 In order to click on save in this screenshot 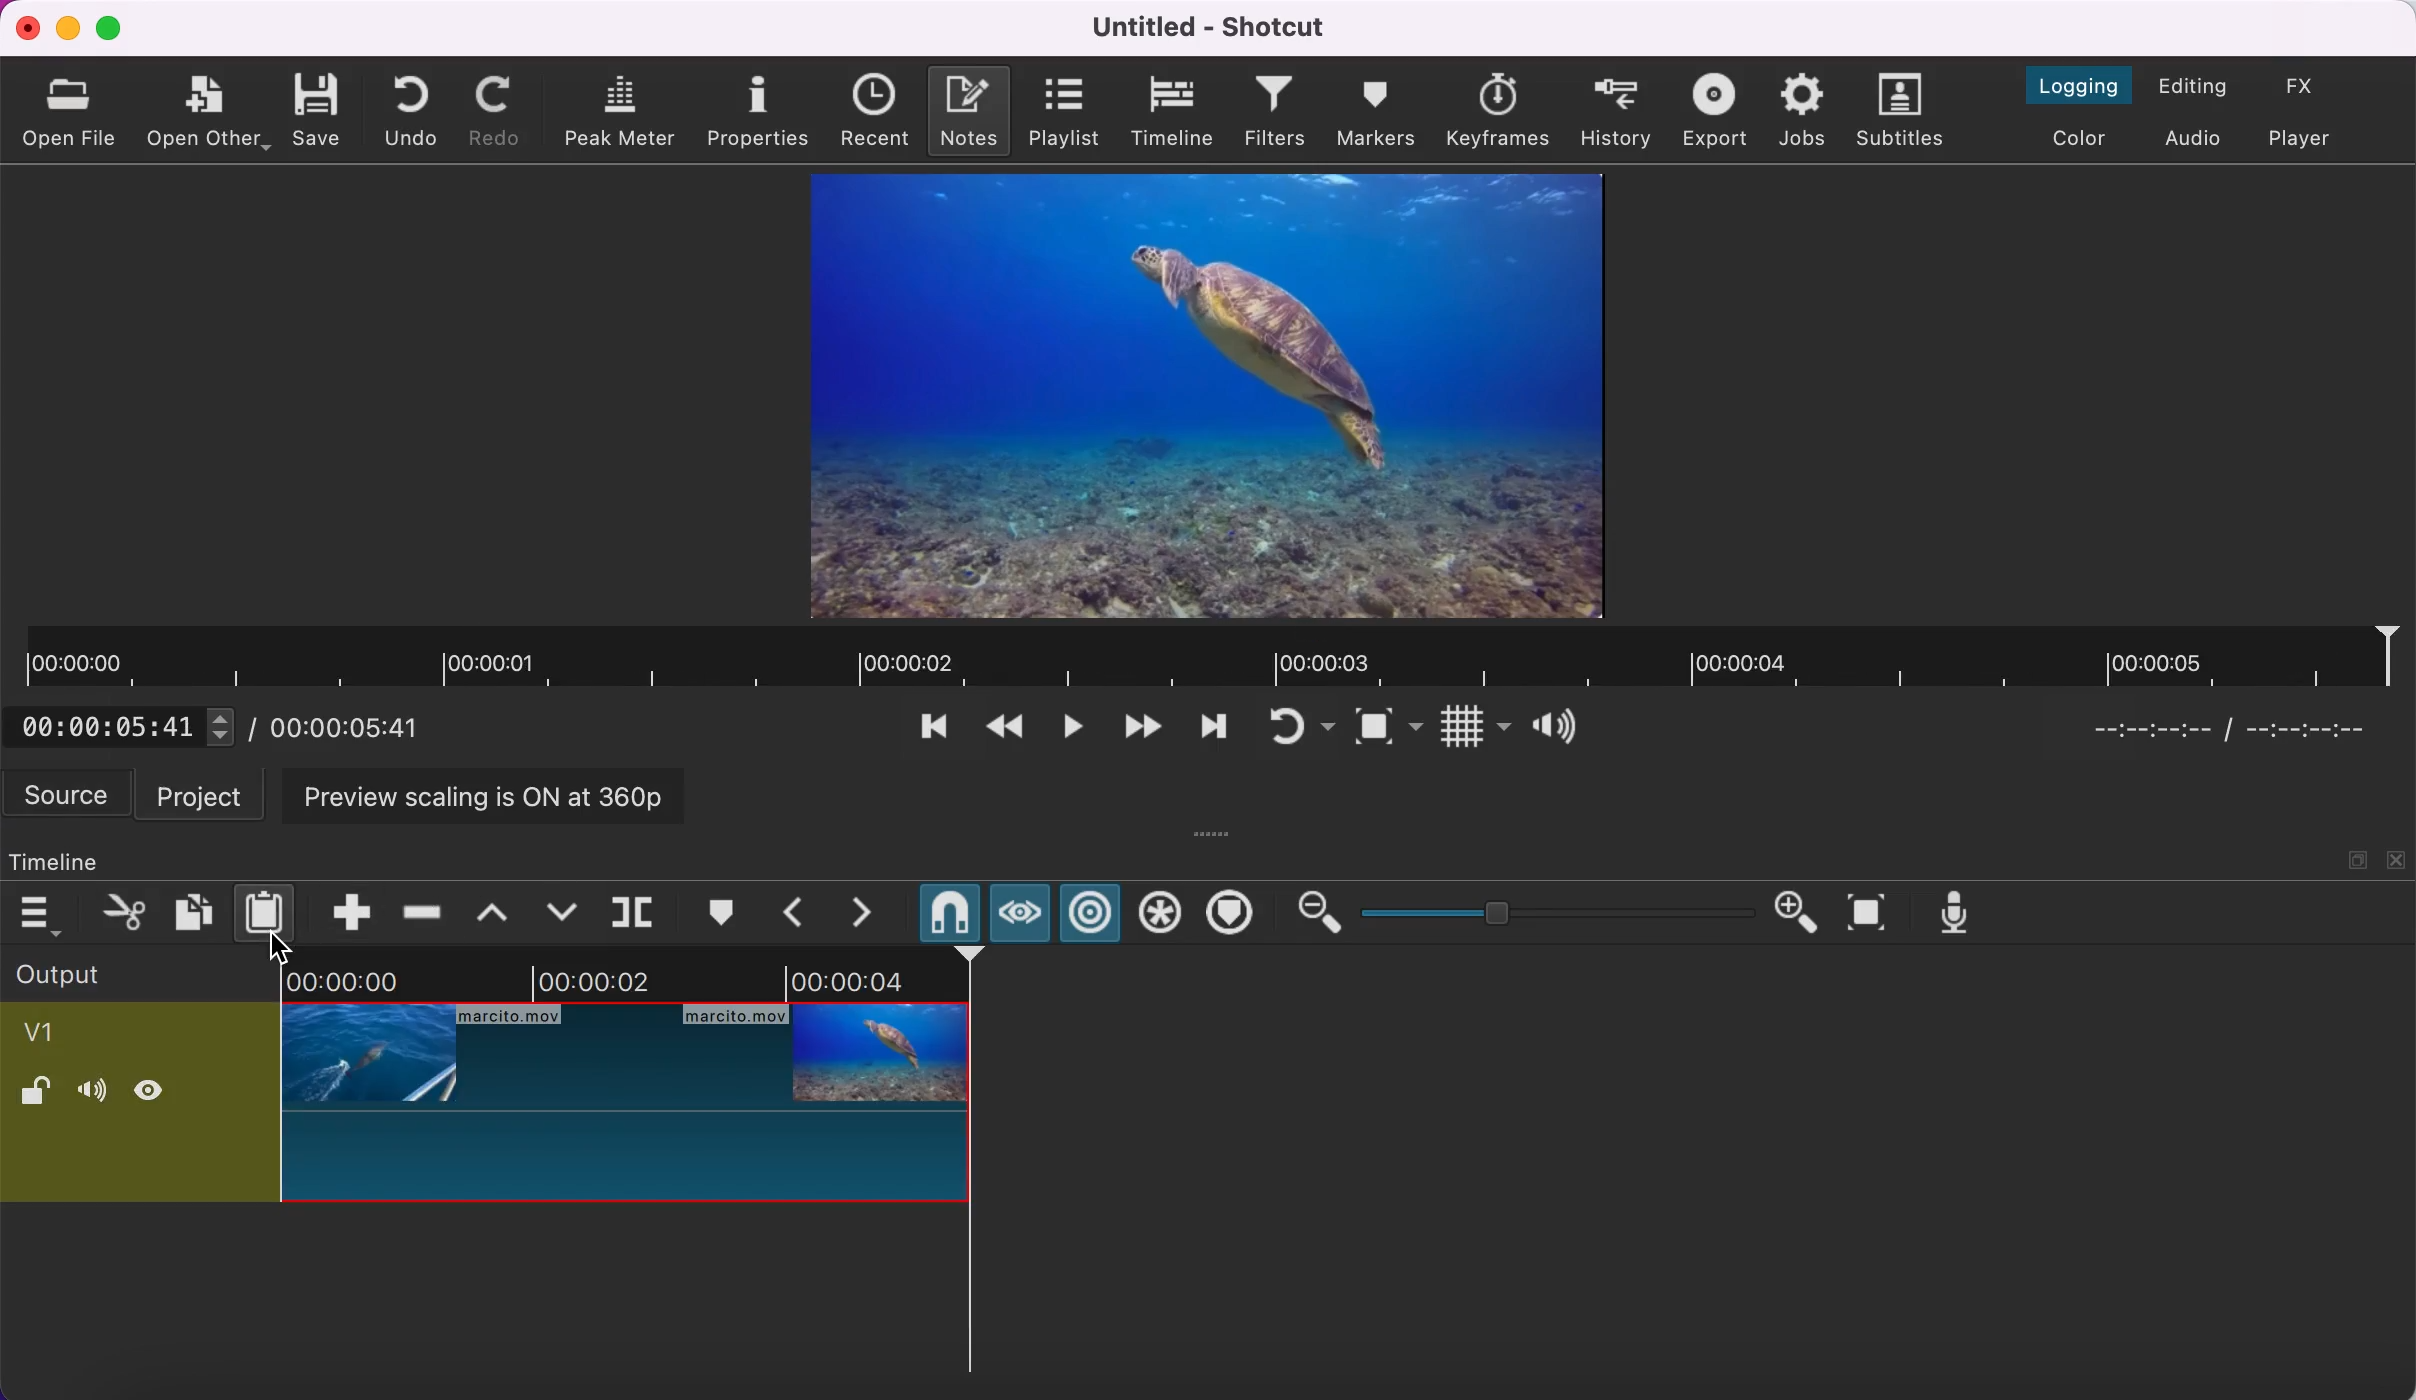, I will do `click(323, 106)`.